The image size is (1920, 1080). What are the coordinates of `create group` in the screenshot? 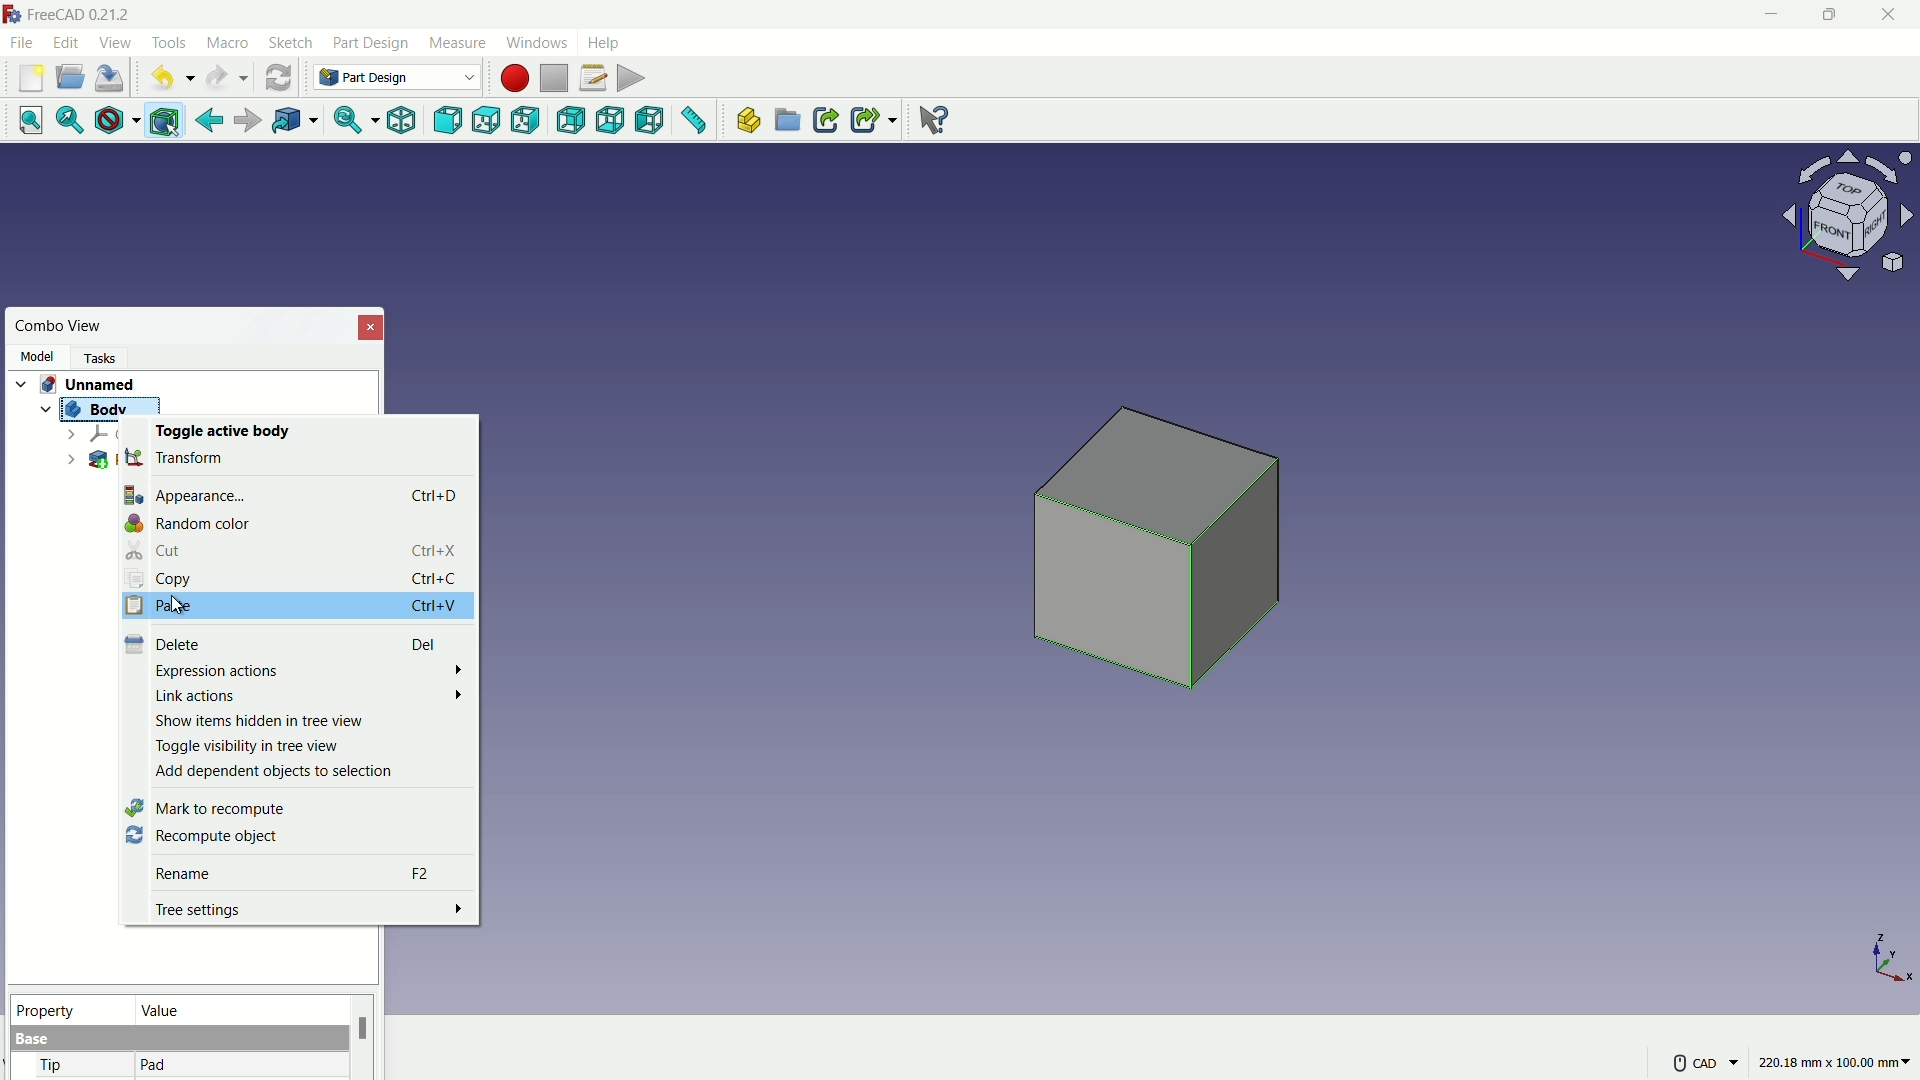 It's located at (789, 122).